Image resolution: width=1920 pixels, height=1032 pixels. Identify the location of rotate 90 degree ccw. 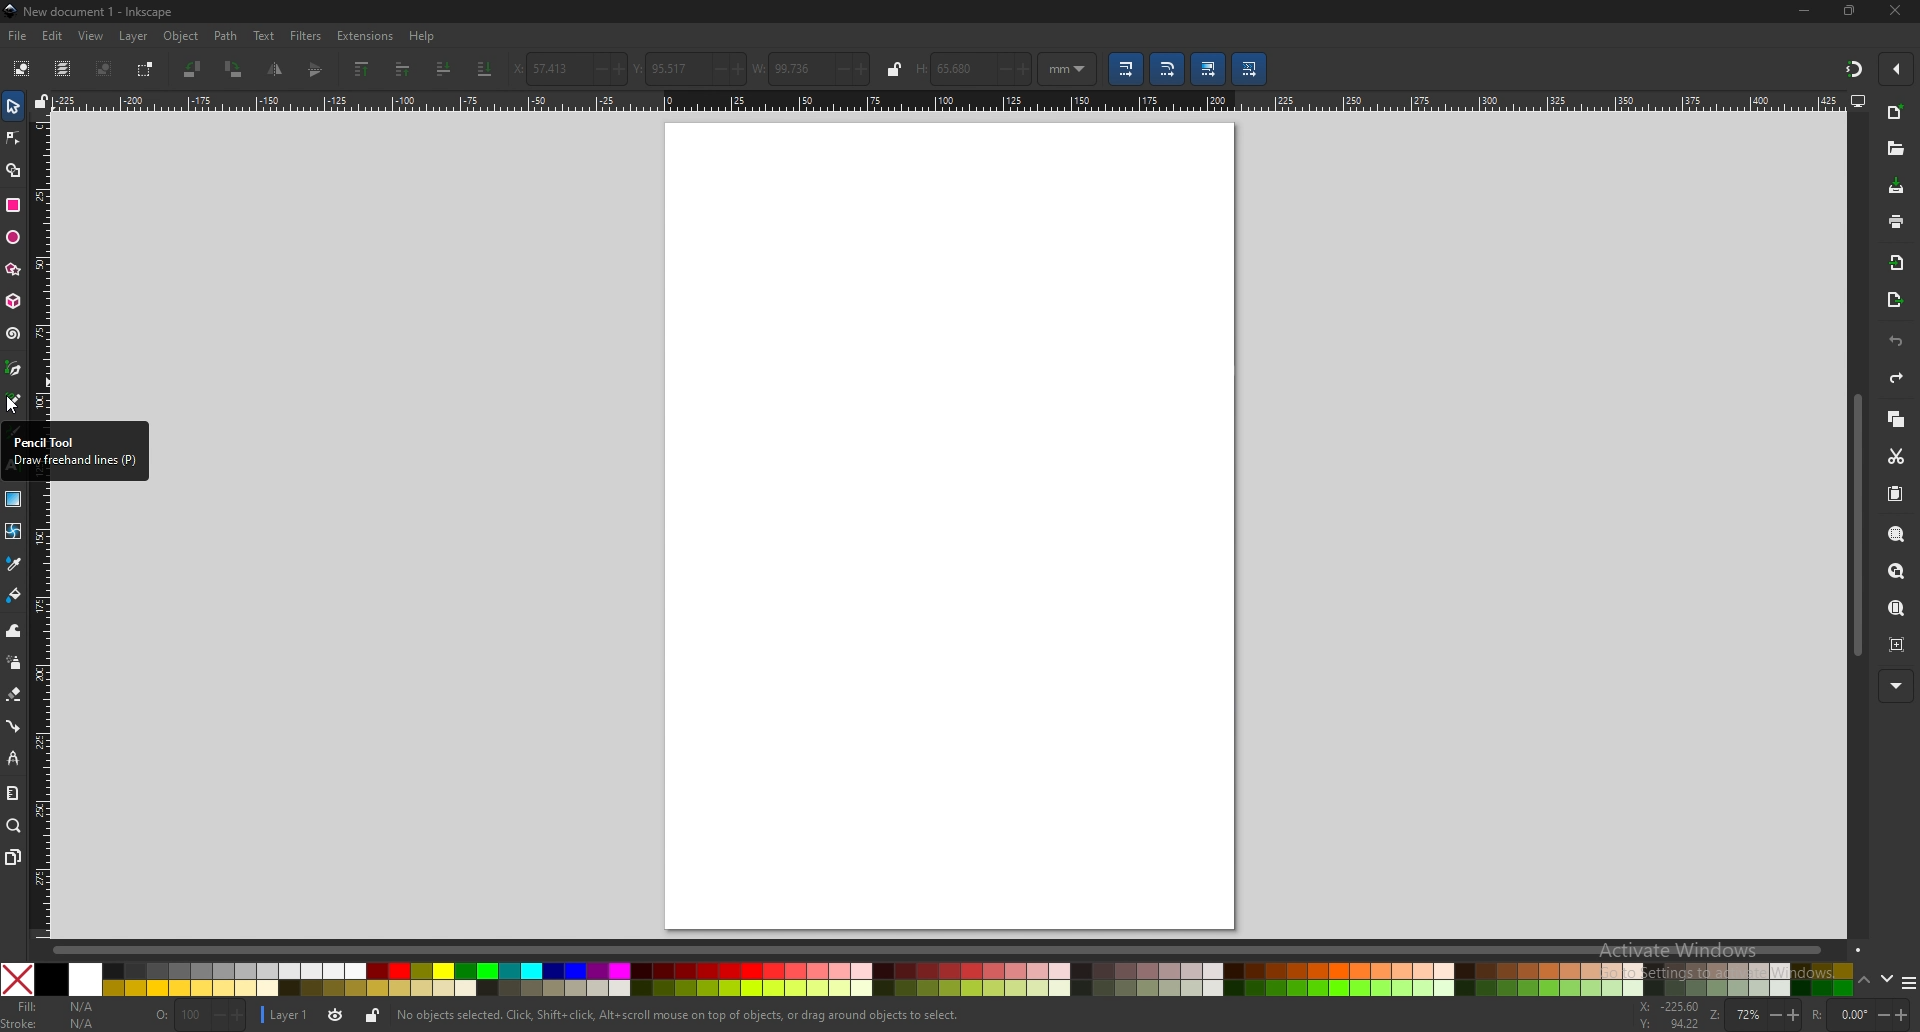
(193, 69).